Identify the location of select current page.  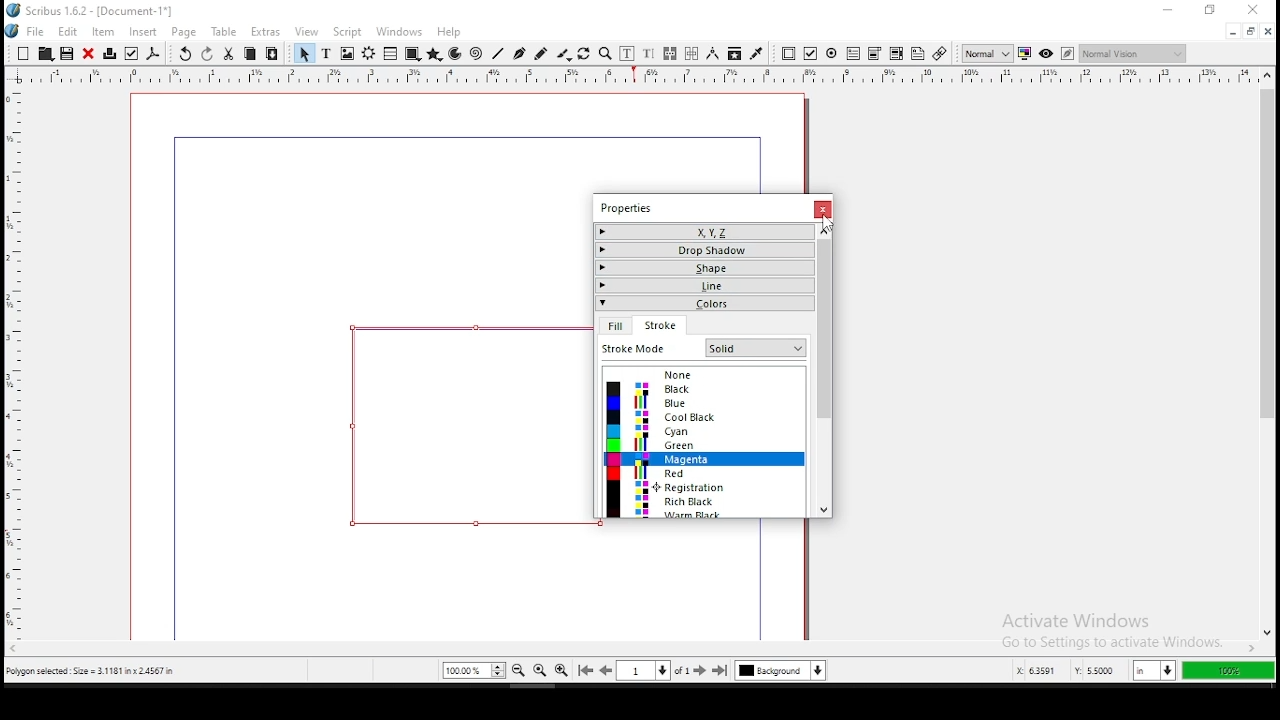
(643, 669).